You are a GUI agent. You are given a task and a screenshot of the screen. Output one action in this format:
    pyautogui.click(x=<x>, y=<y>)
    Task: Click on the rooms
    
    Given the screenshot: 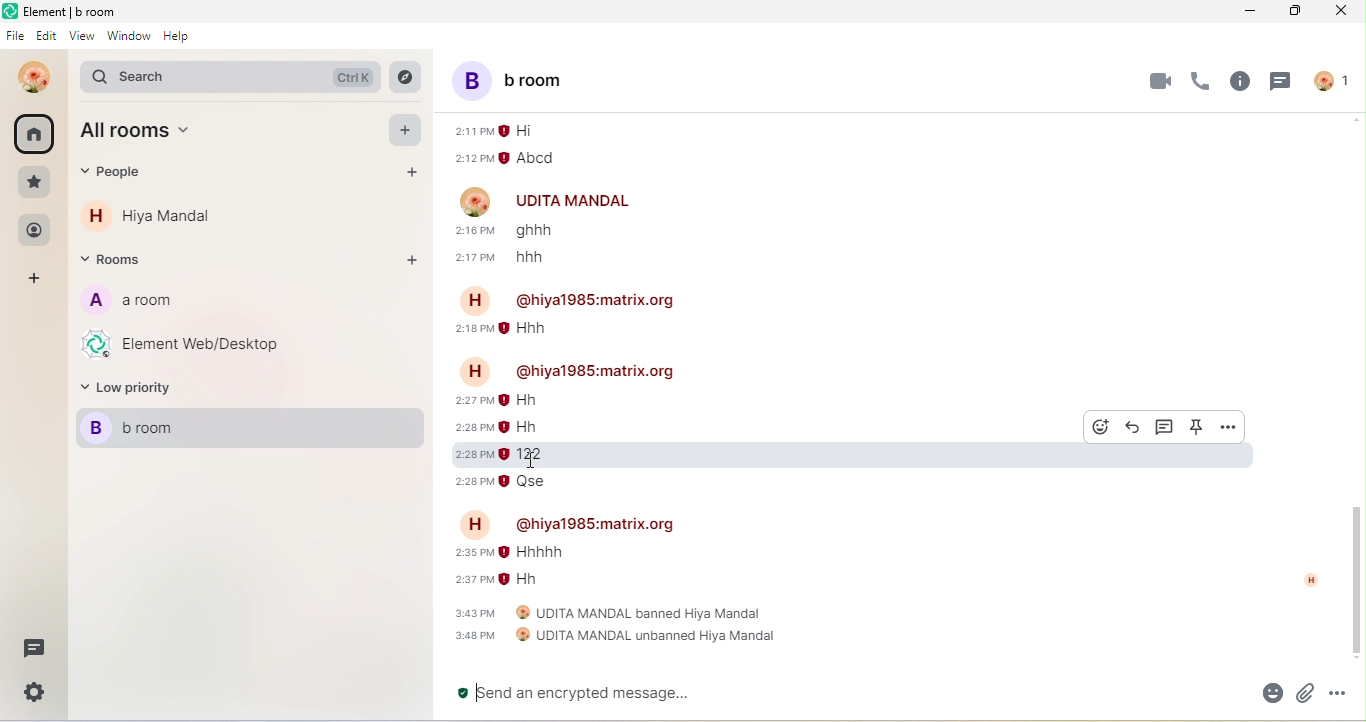 What is the action you would take?
    pyautogui.click(x=119, y=262)
    